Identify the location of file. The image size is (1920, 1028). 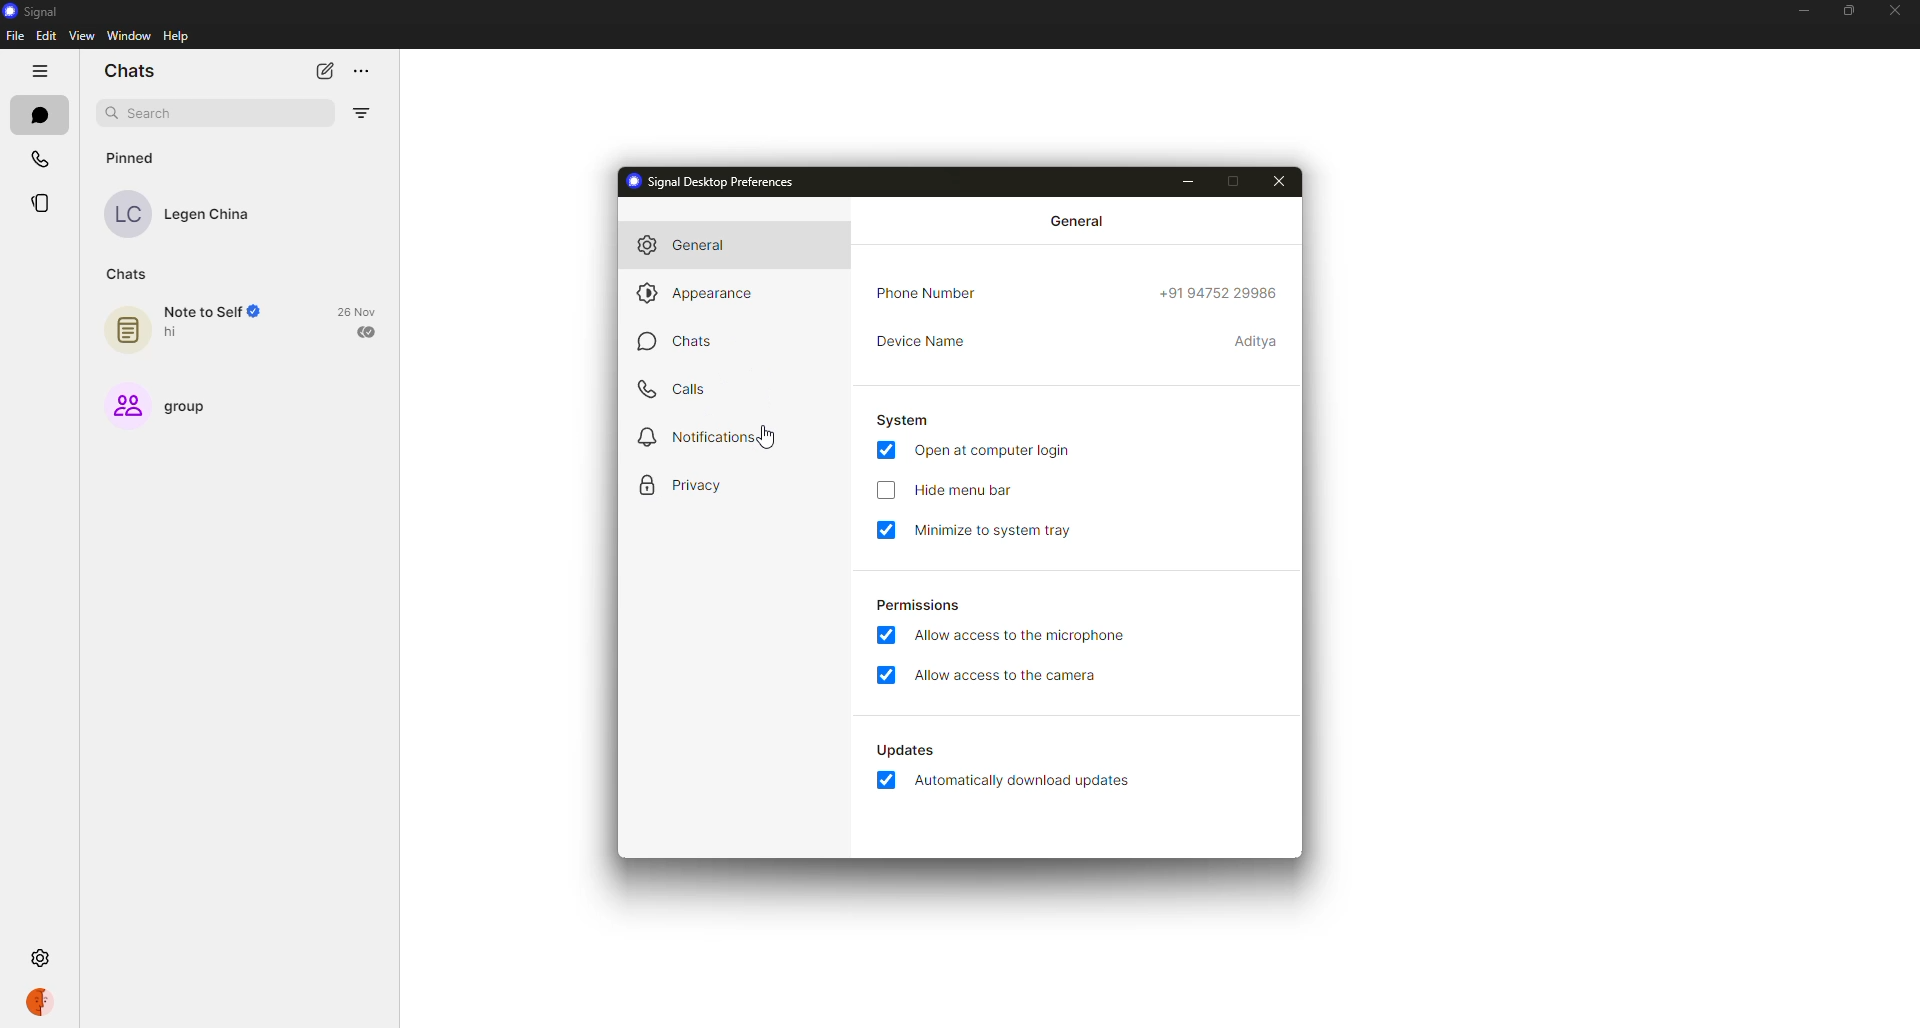
(16, 37).